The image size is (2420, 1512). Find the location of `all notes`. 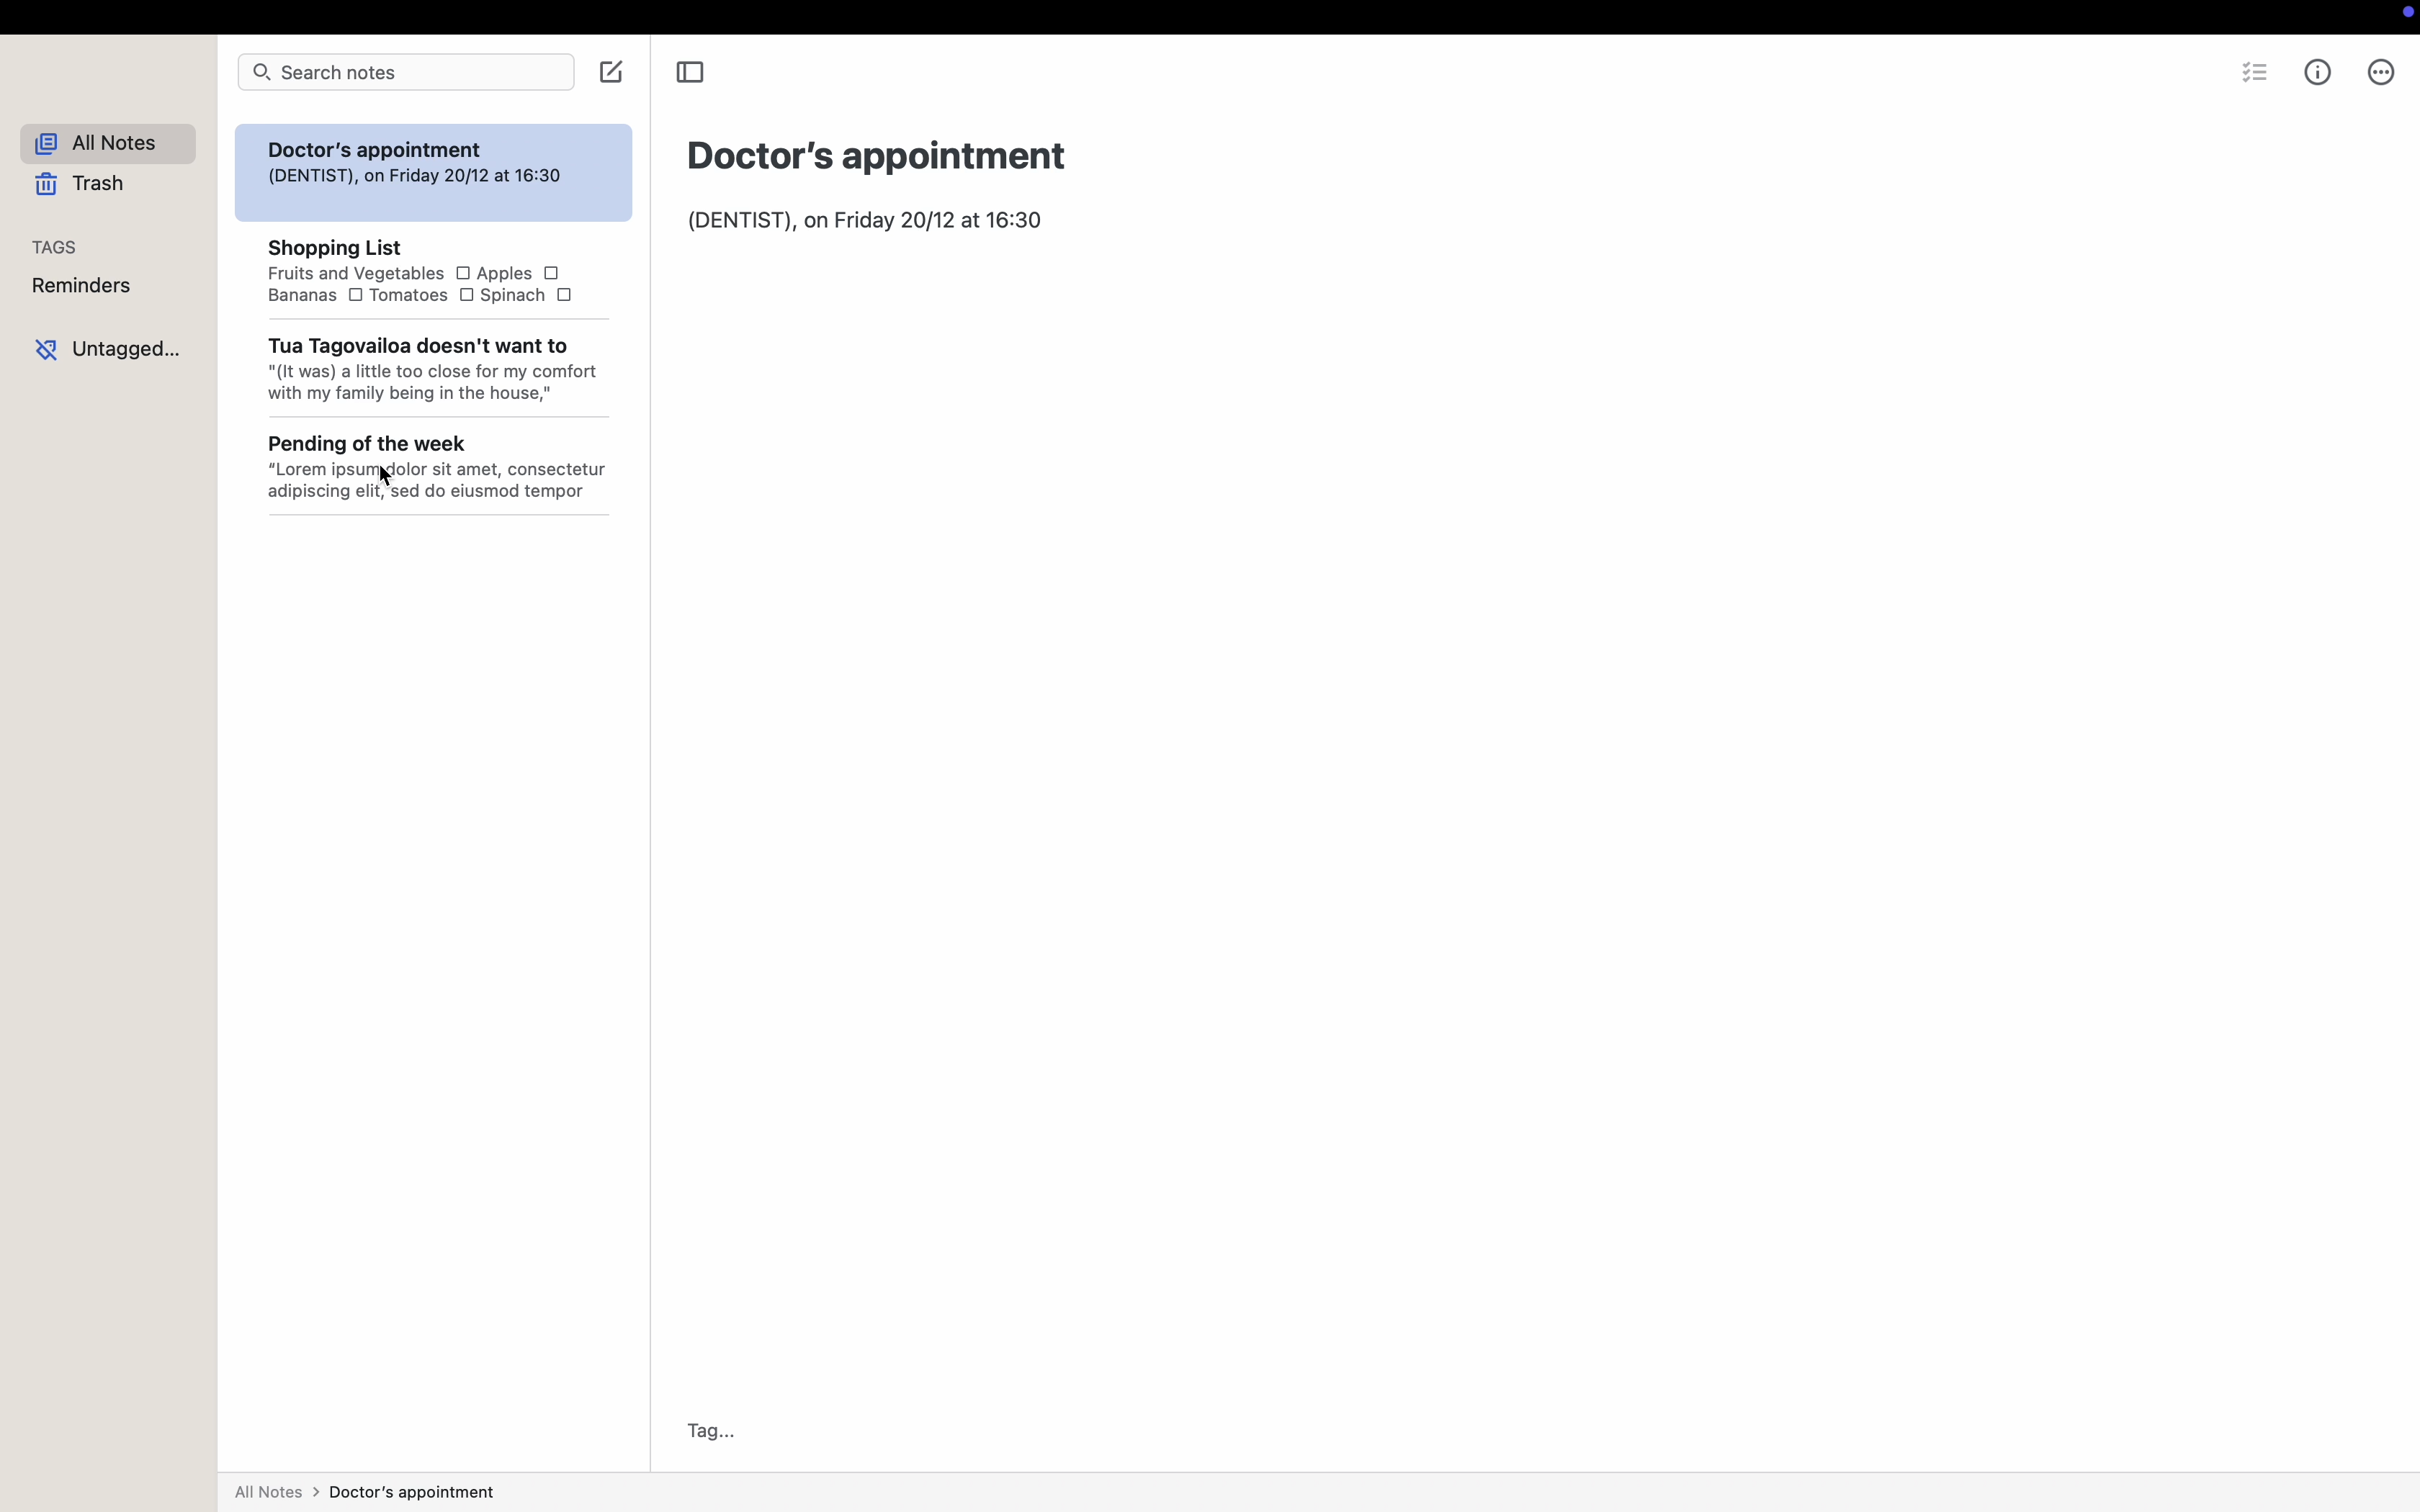

all notes is located at coordinates (103, 143).